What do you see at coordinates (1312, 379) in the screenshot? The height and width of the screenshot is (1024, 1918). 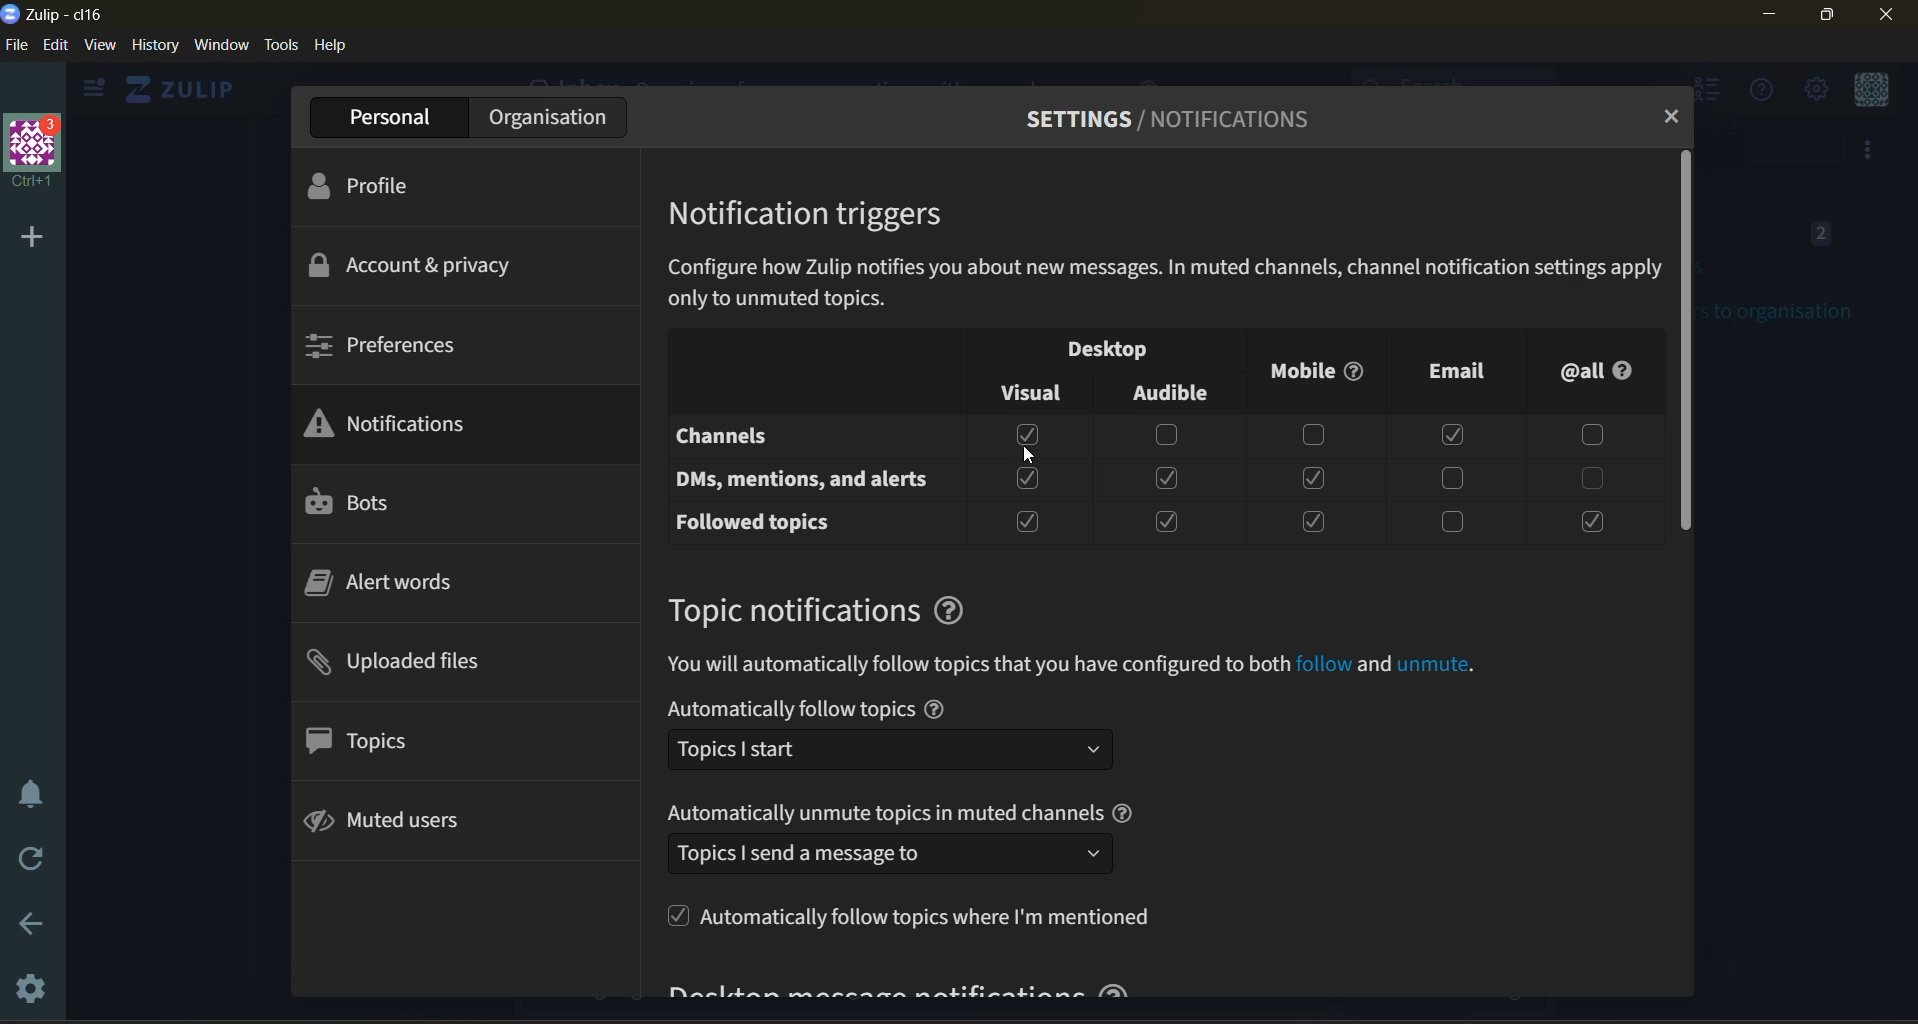 I see `mobile` at bounding box center [1312, 379].